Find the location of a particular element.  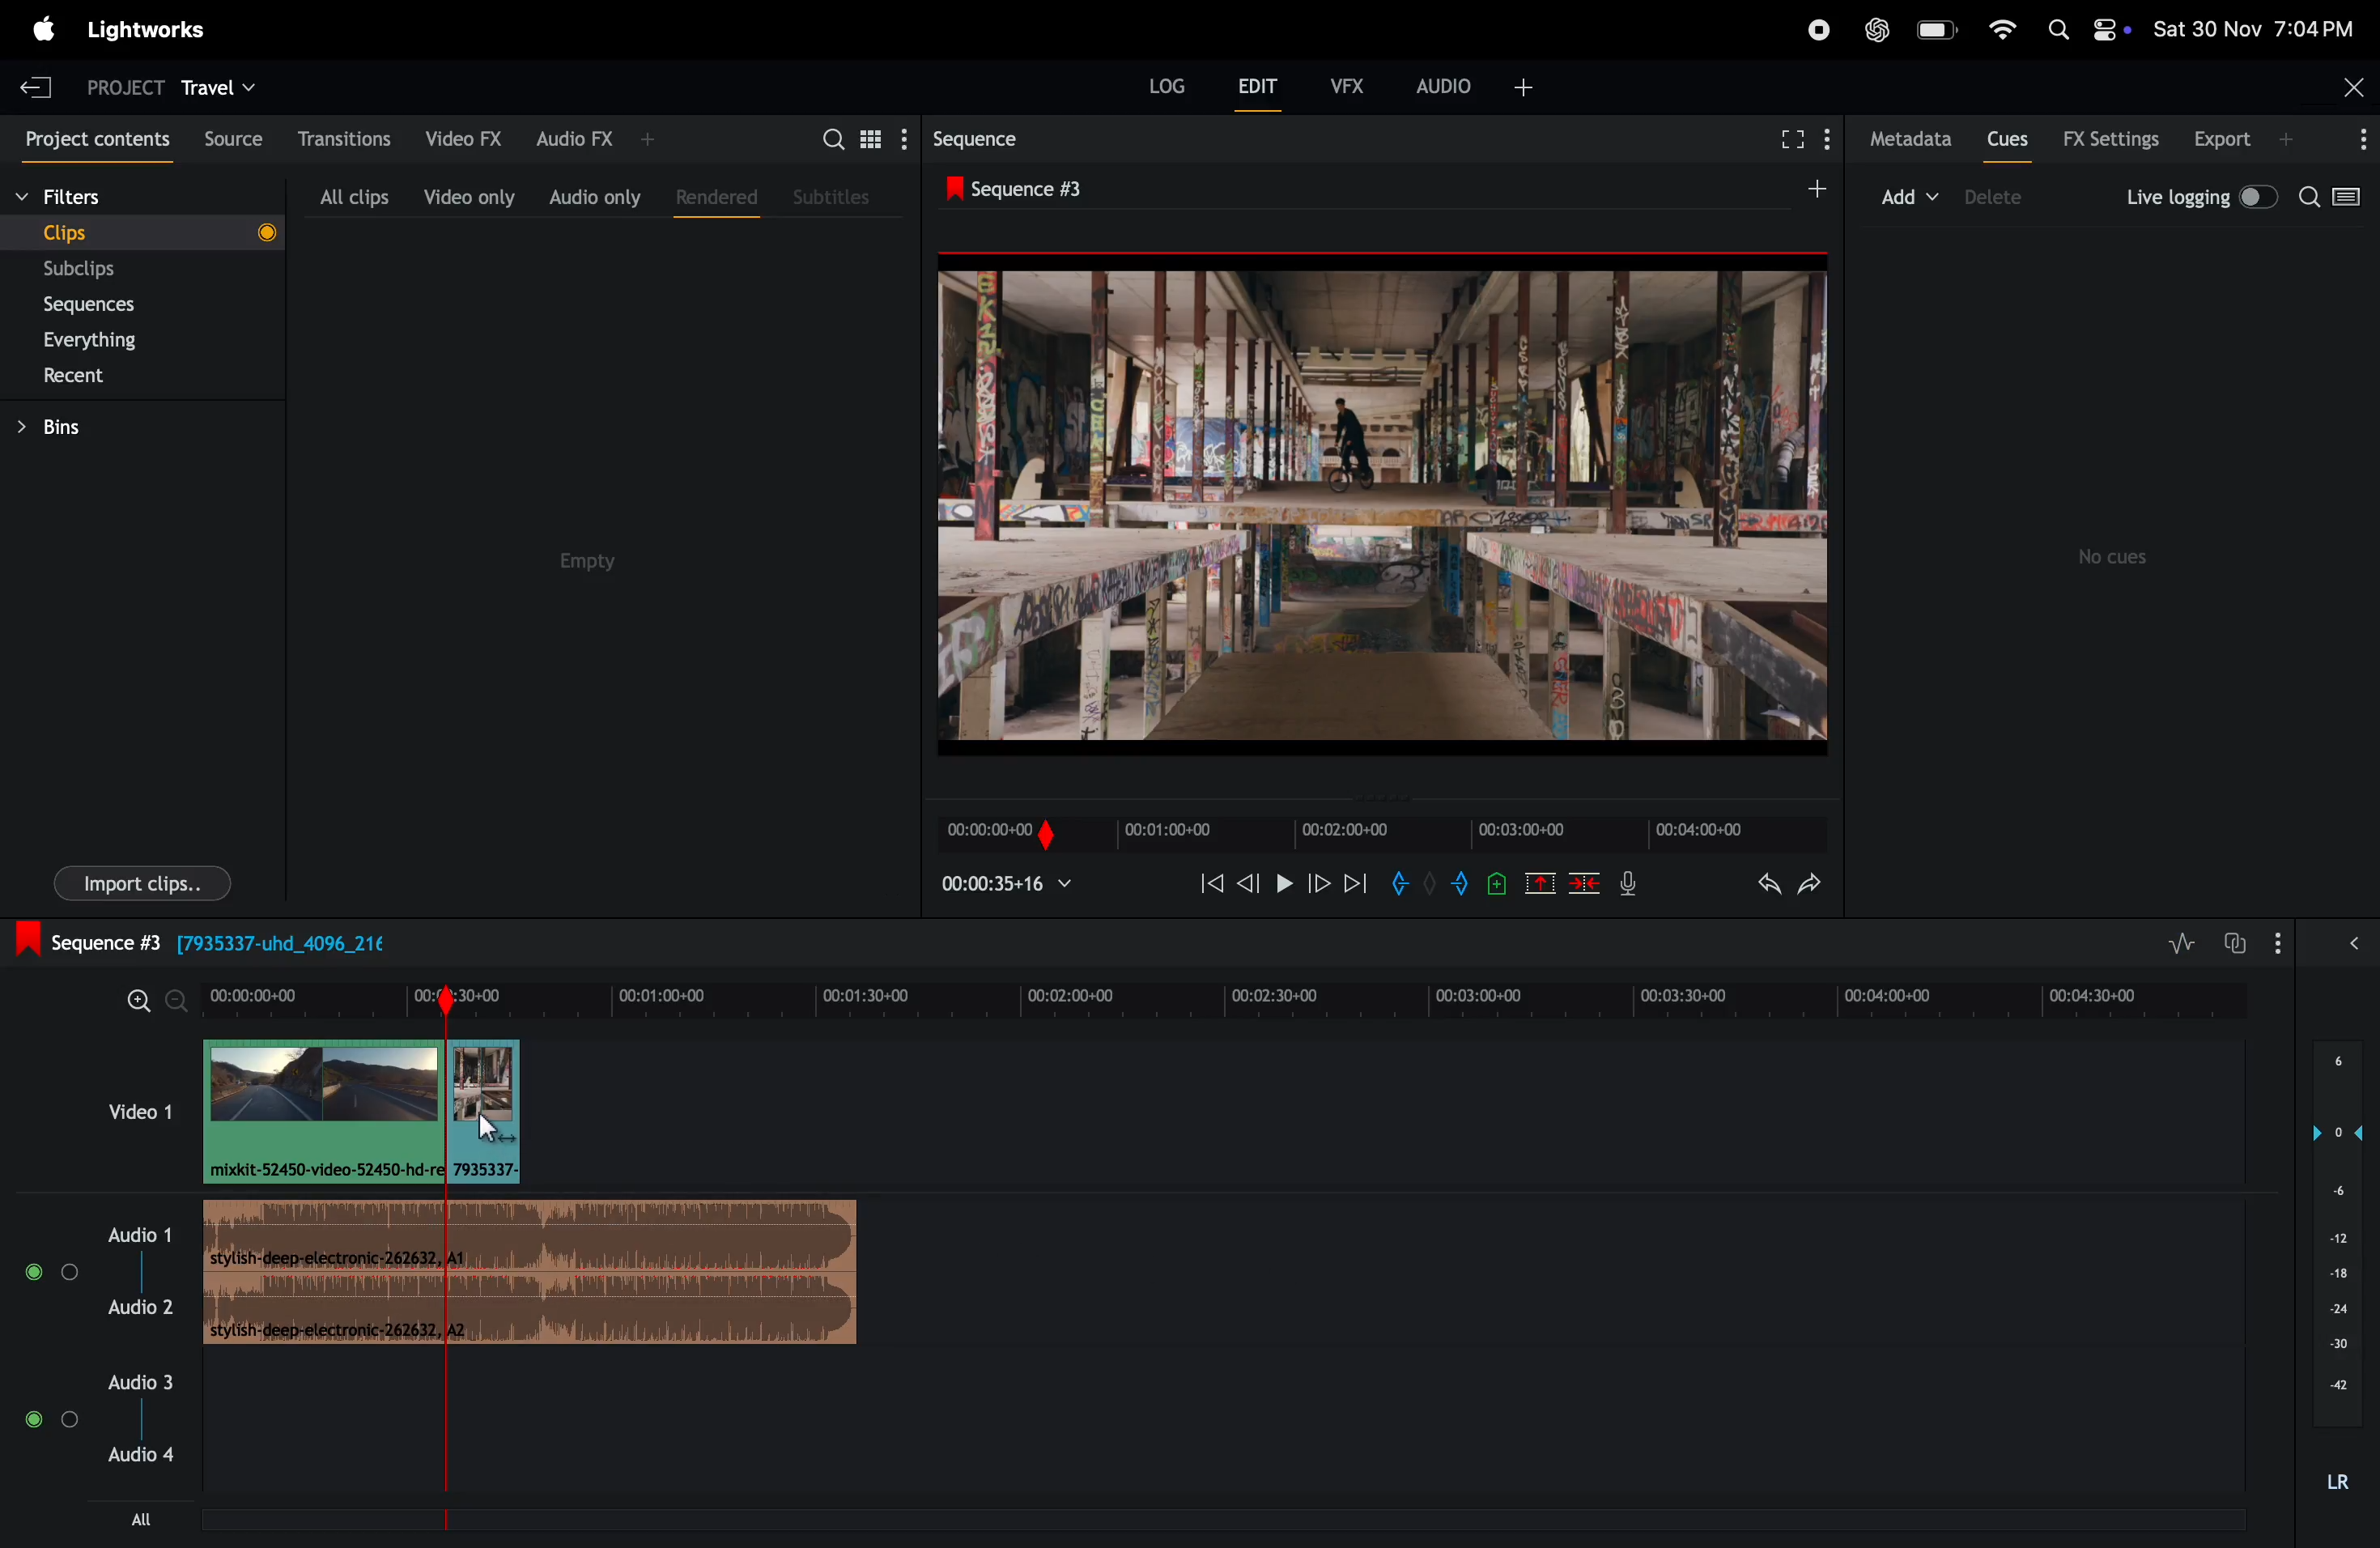

search menu is located at coordinates (859, 137).